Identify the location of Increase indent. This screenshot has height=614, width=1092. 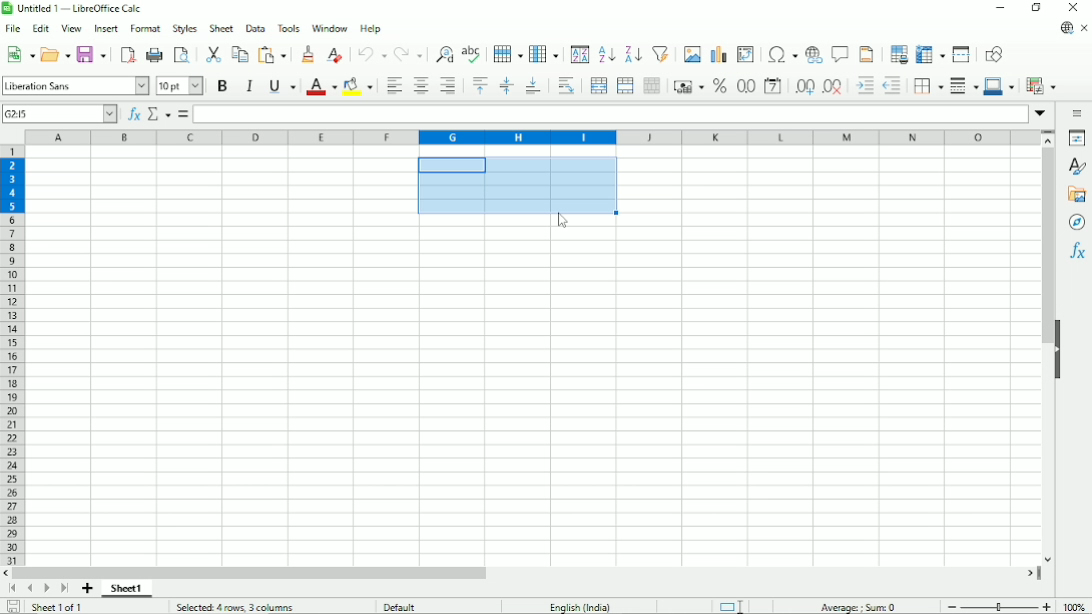
(863, 87).